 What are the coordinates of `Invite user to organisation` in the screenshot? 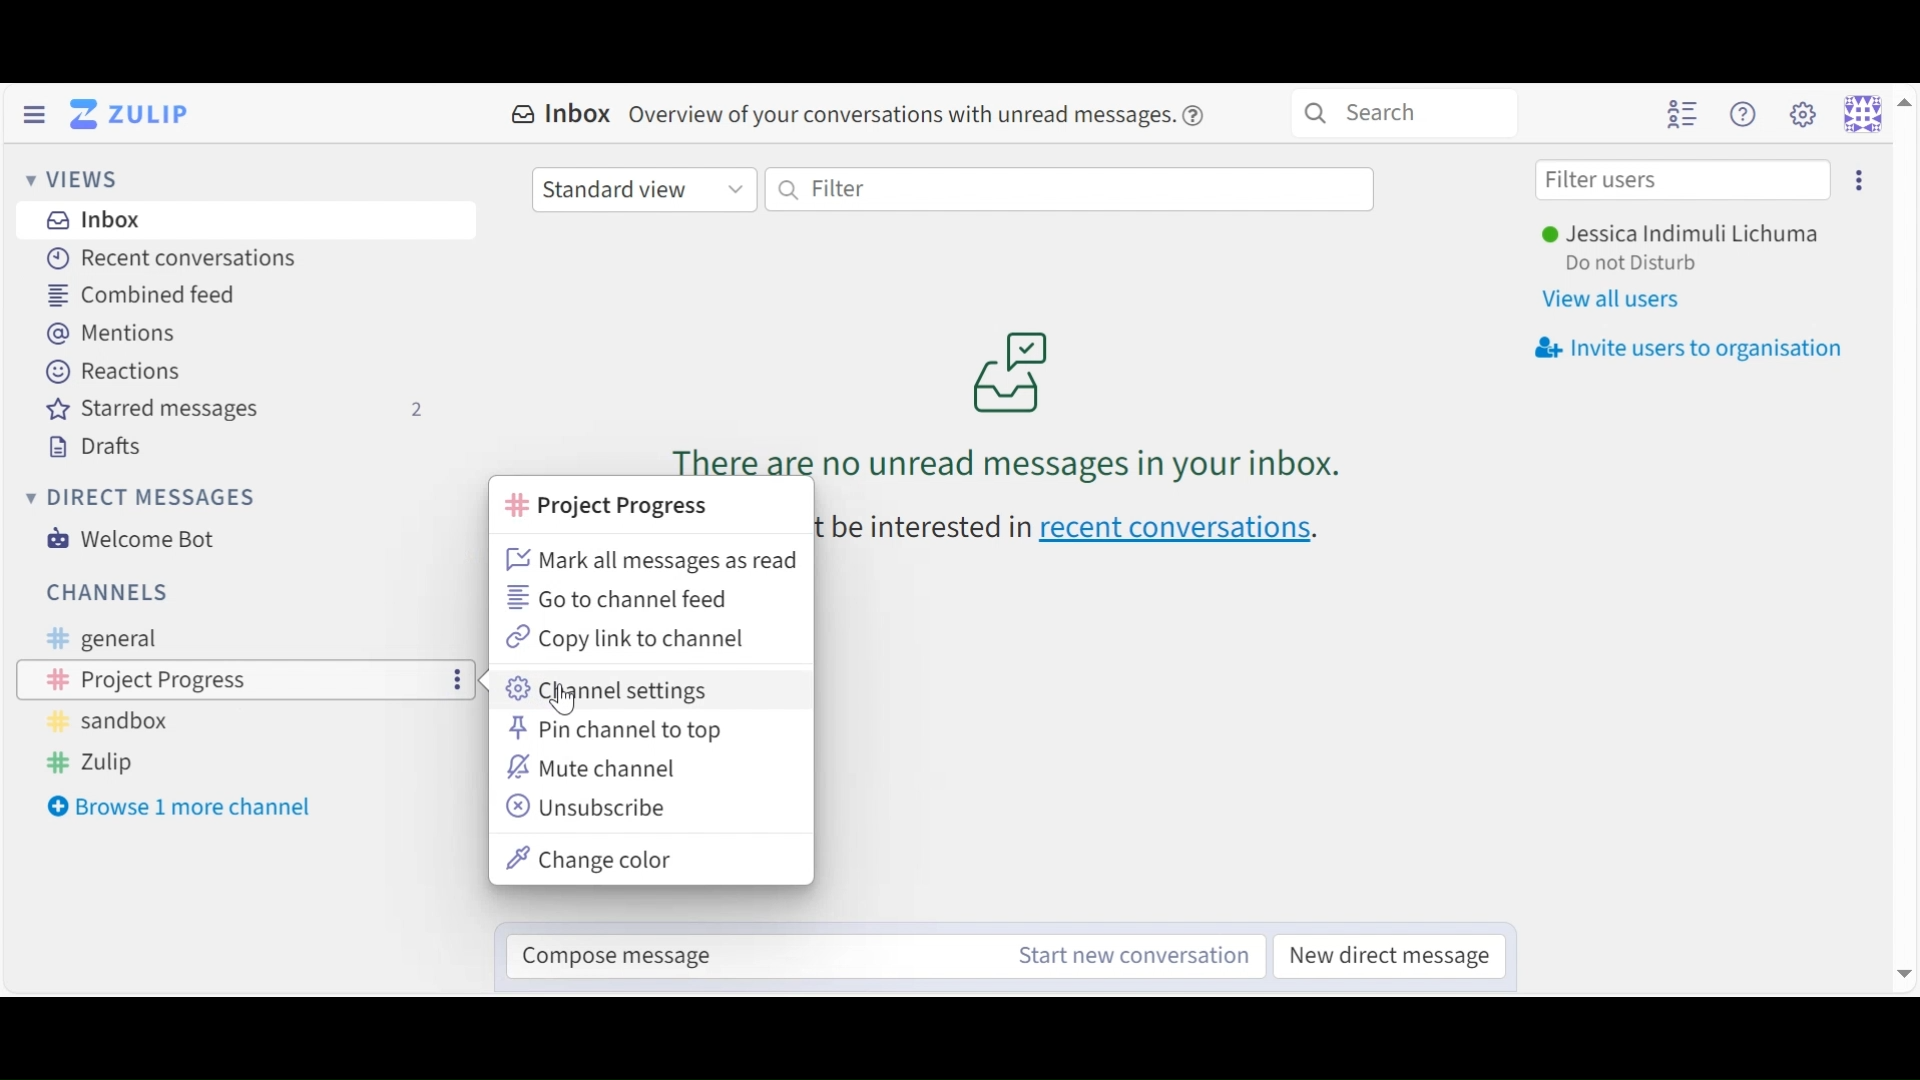 It's located at (1685, 351).